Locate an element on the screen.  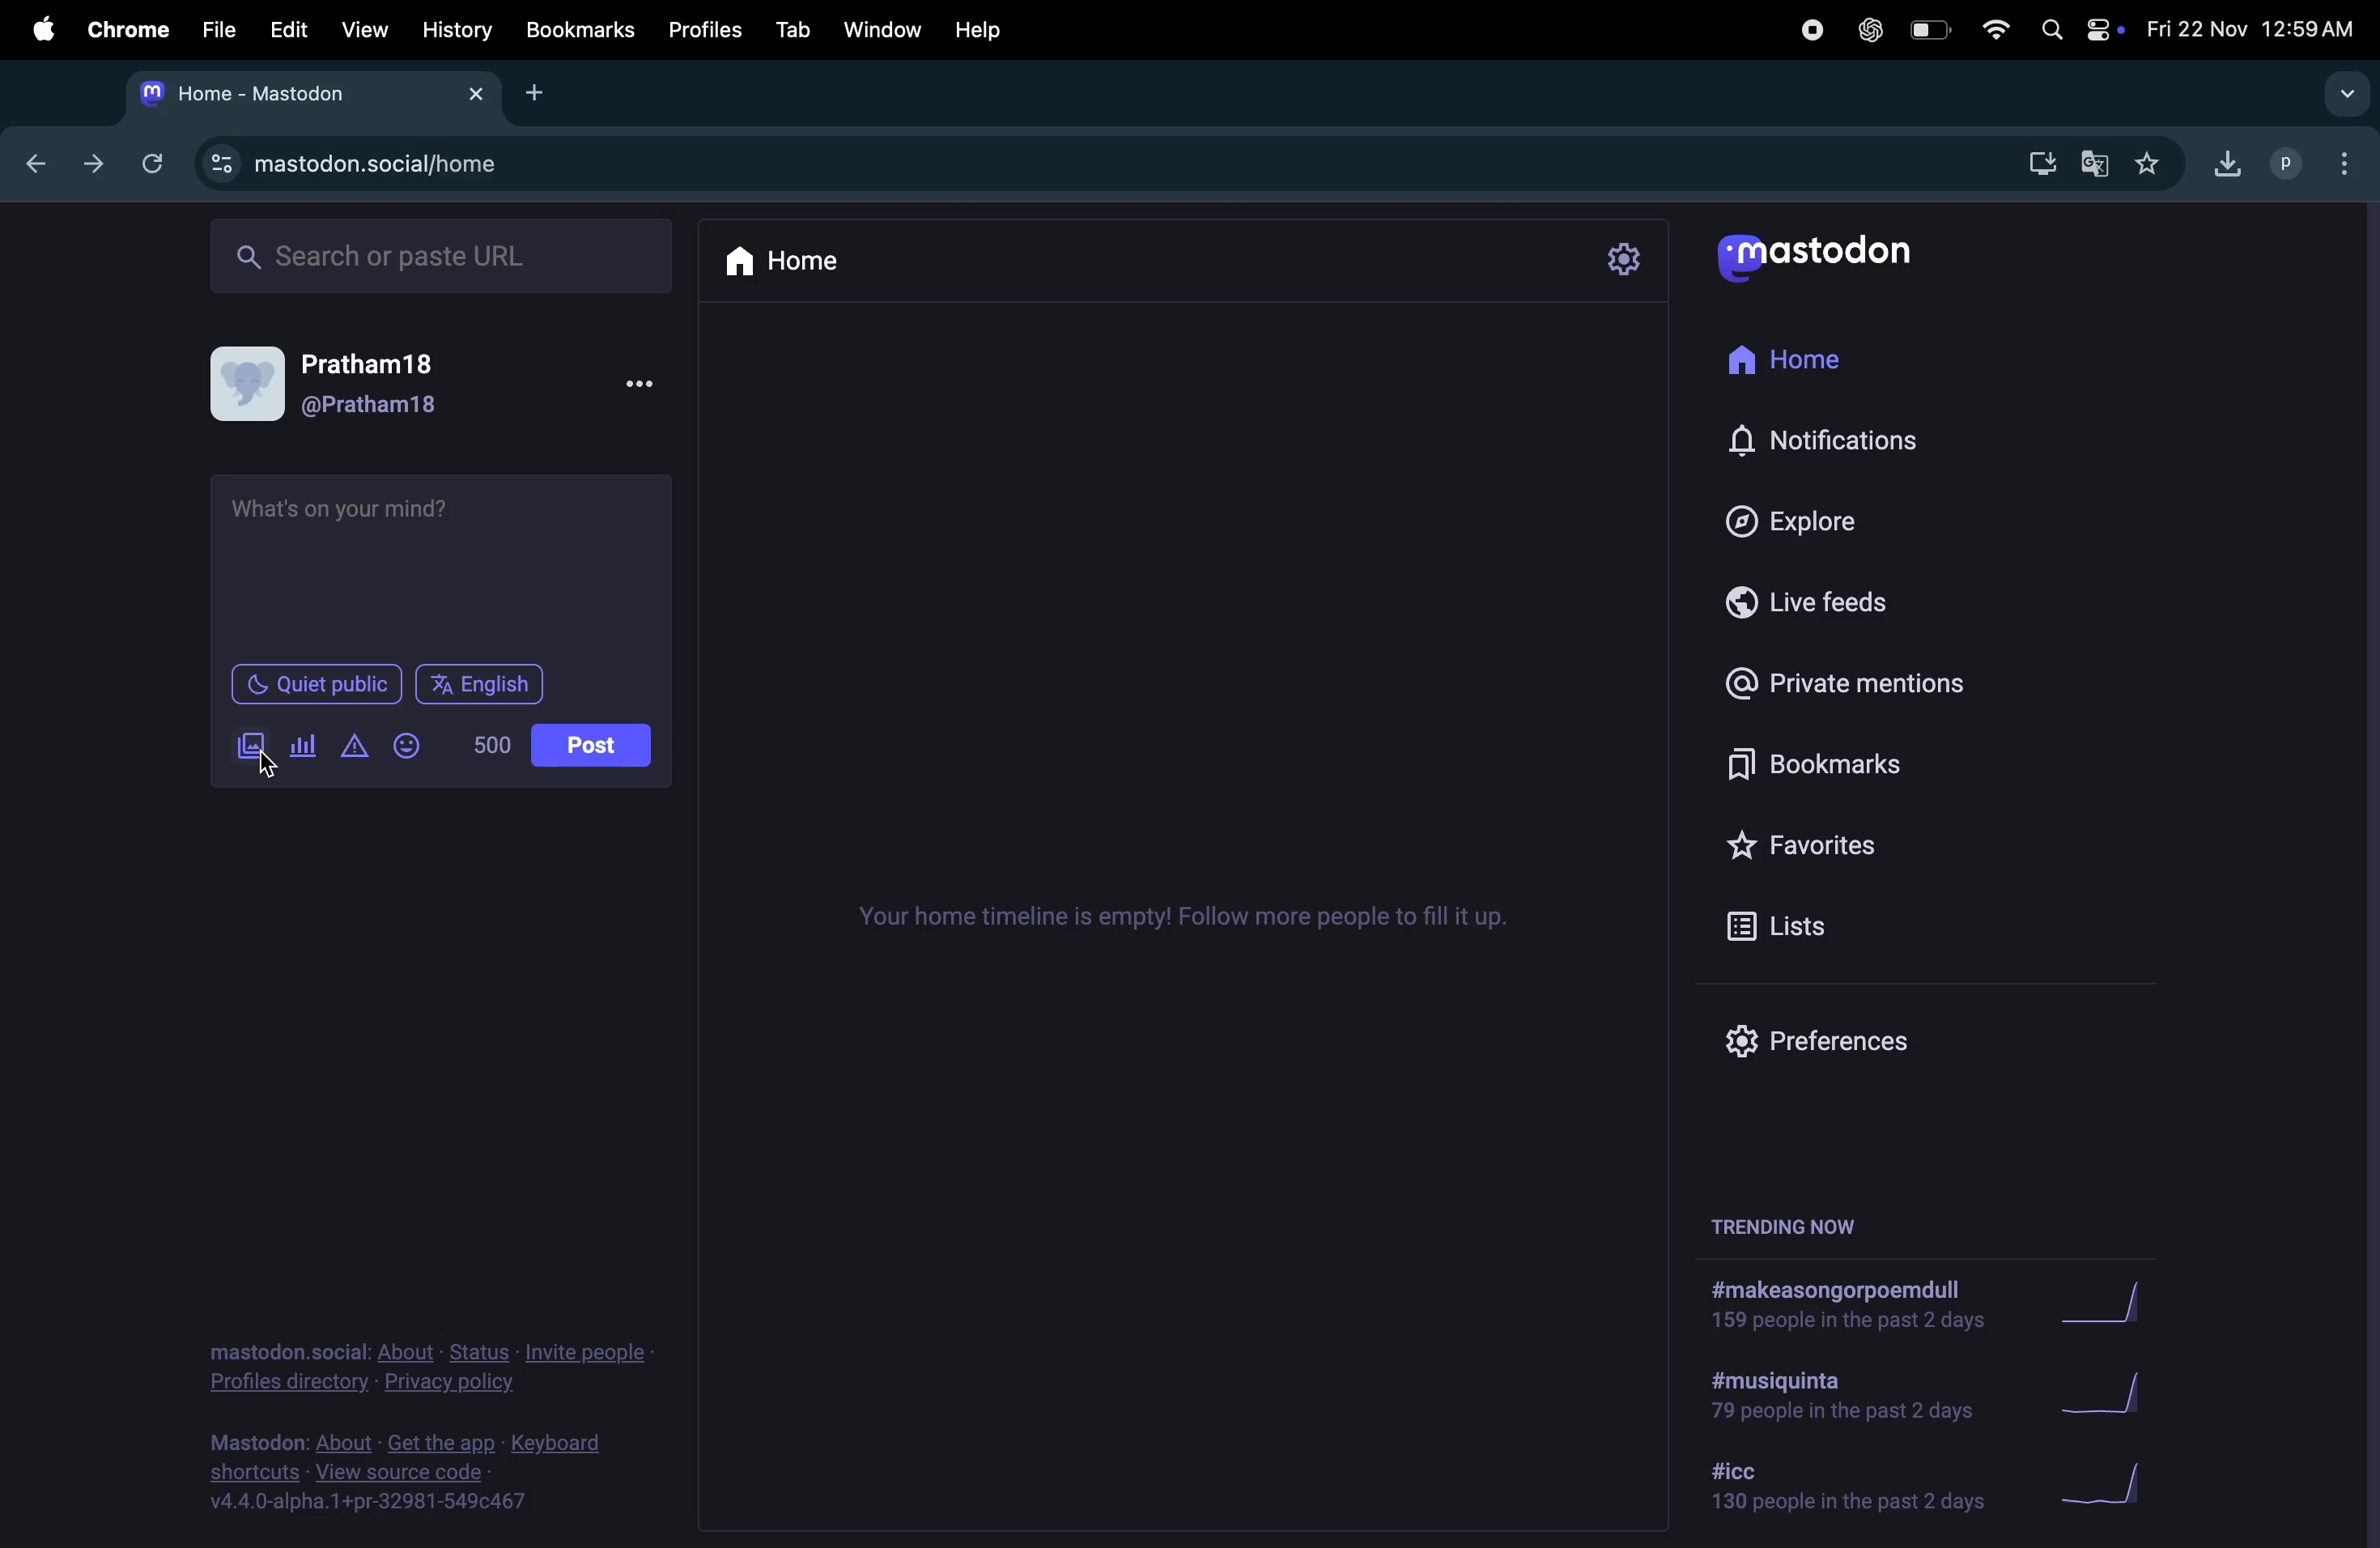
history is located at coordinates (457, 31).